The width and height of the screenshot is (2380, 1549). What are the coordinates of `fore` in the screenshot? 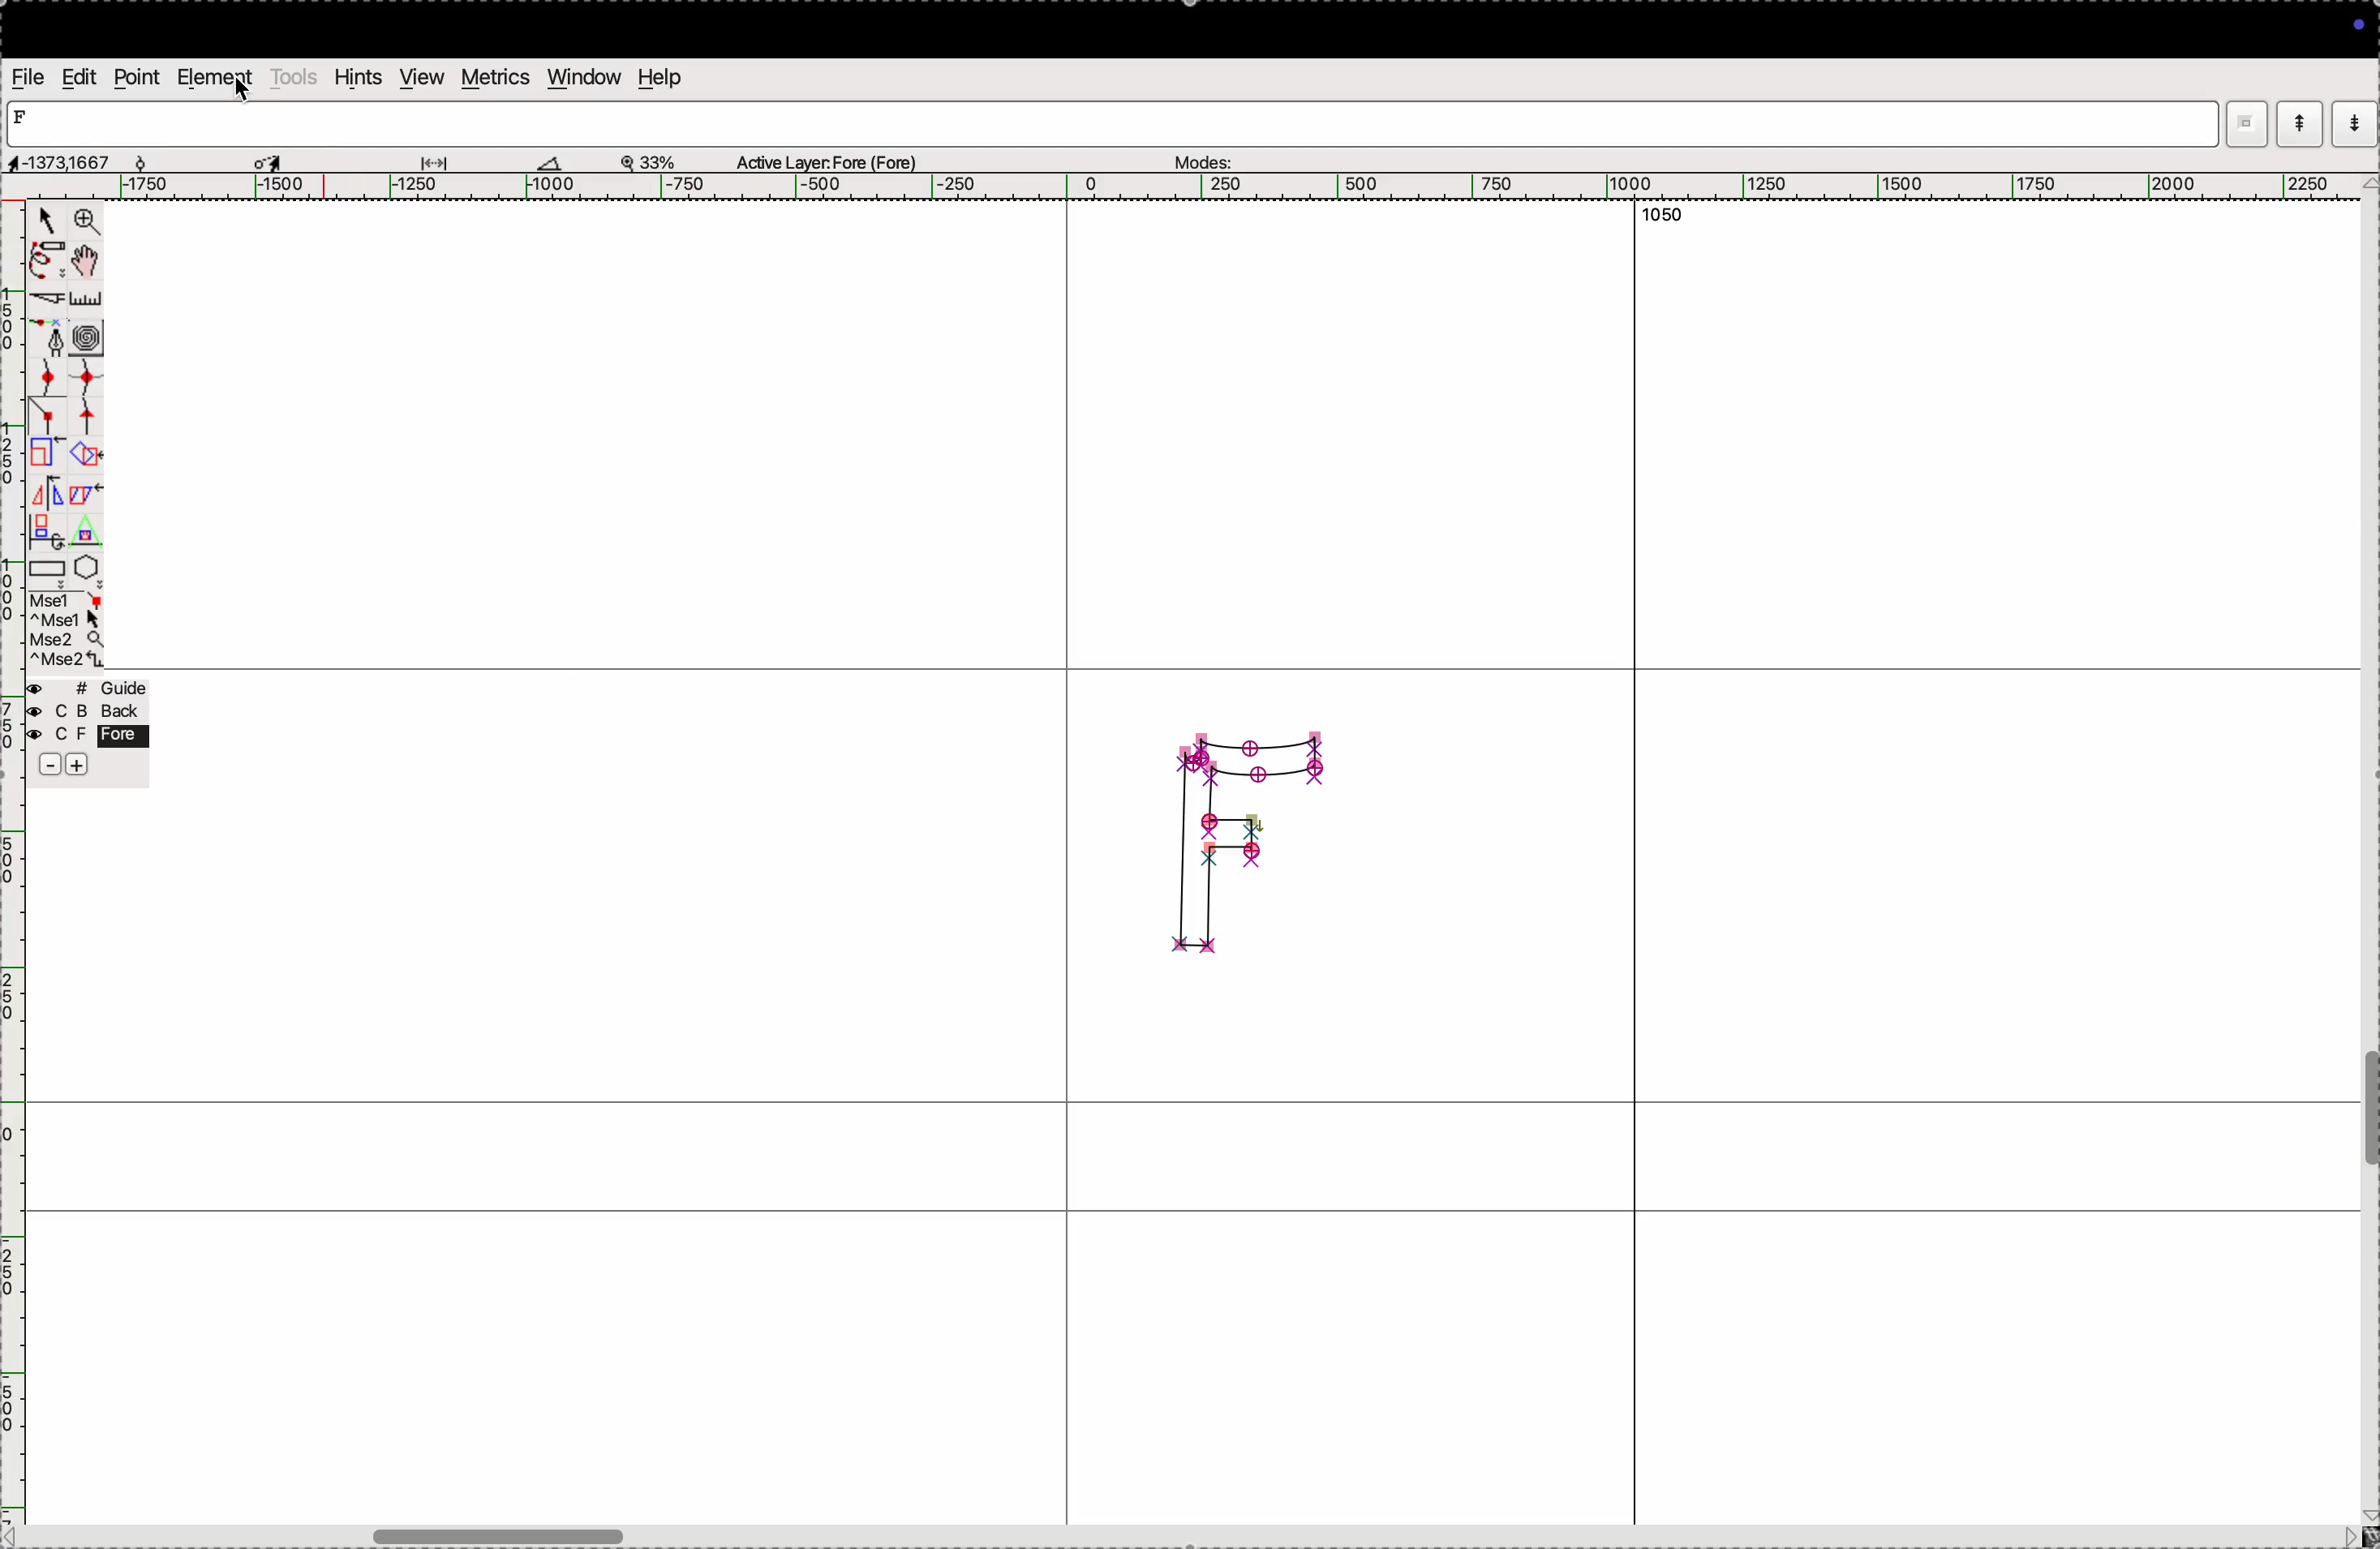 It's located at (90, 737).